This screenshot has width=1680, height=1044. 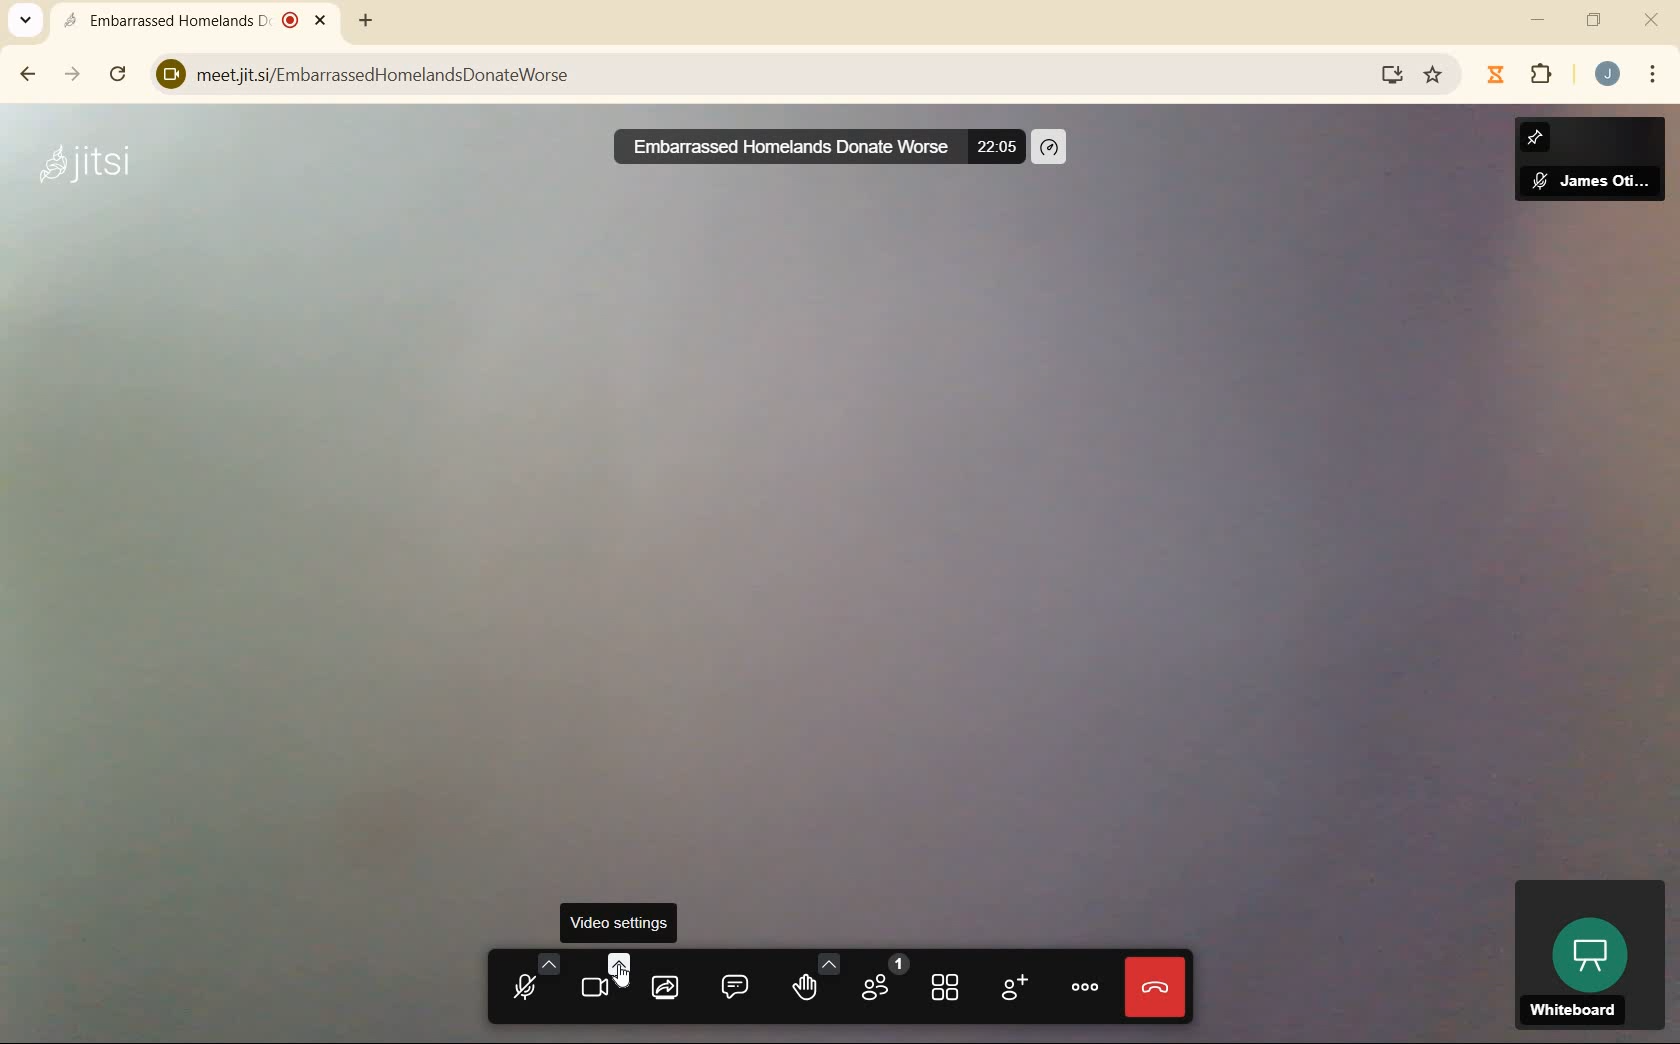 What do you see at coordinates (1013, 987) in the screenshot?
I see `invite people` at bounding box center [1013, 987].